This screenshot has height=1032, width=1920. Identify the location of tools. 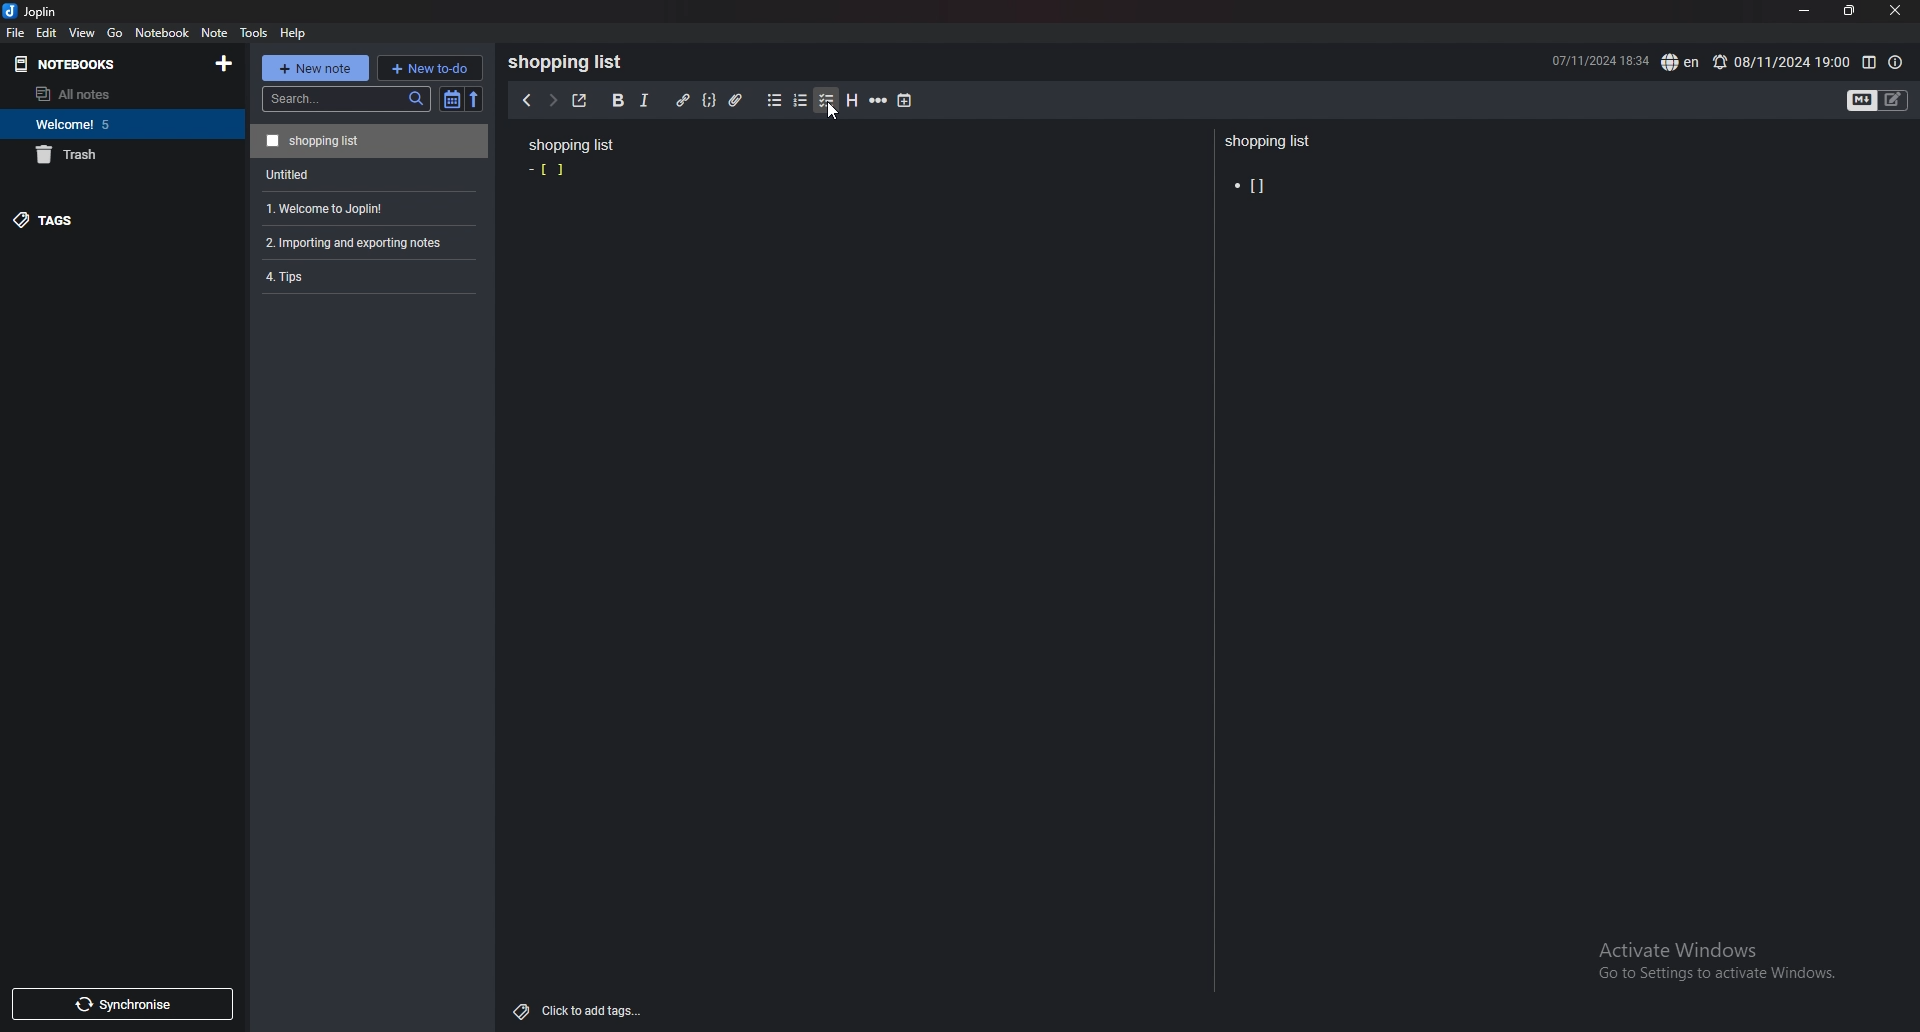
(253, 33).